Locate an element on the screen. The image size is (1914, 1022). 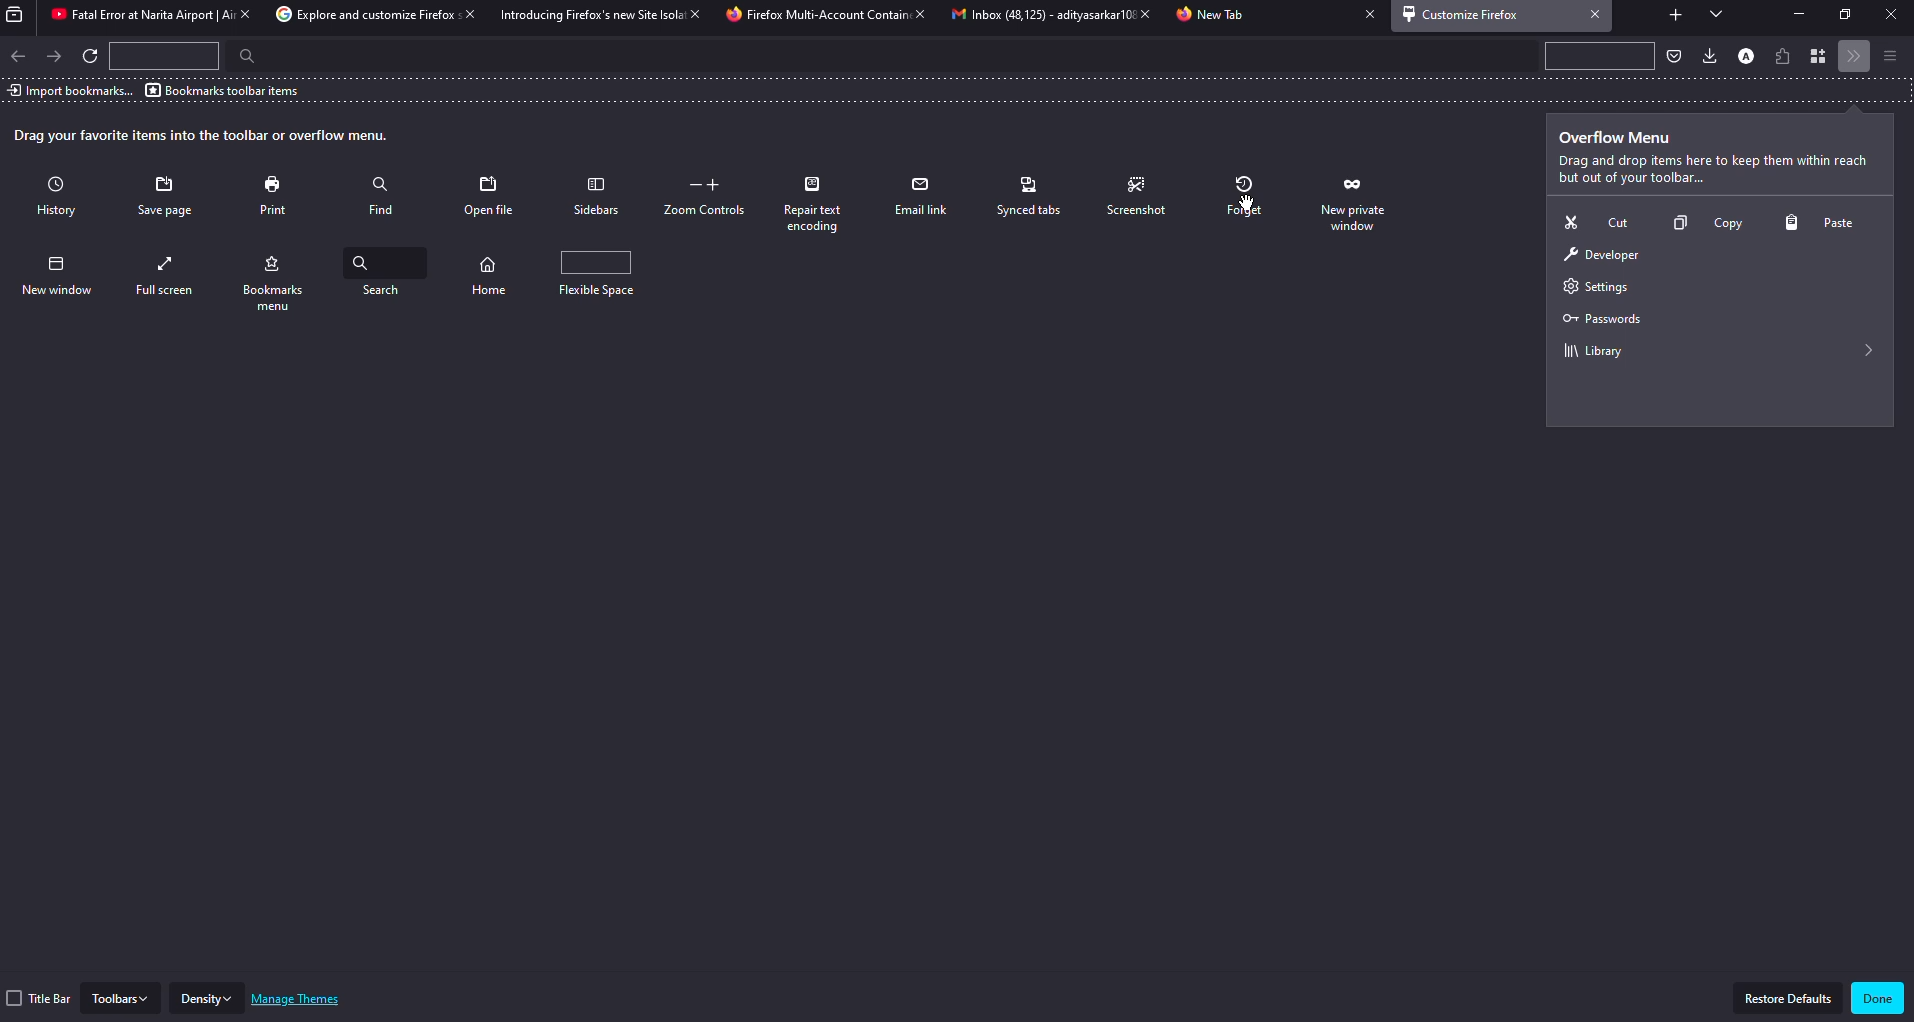
extension is located at coordinates (1785, 54).